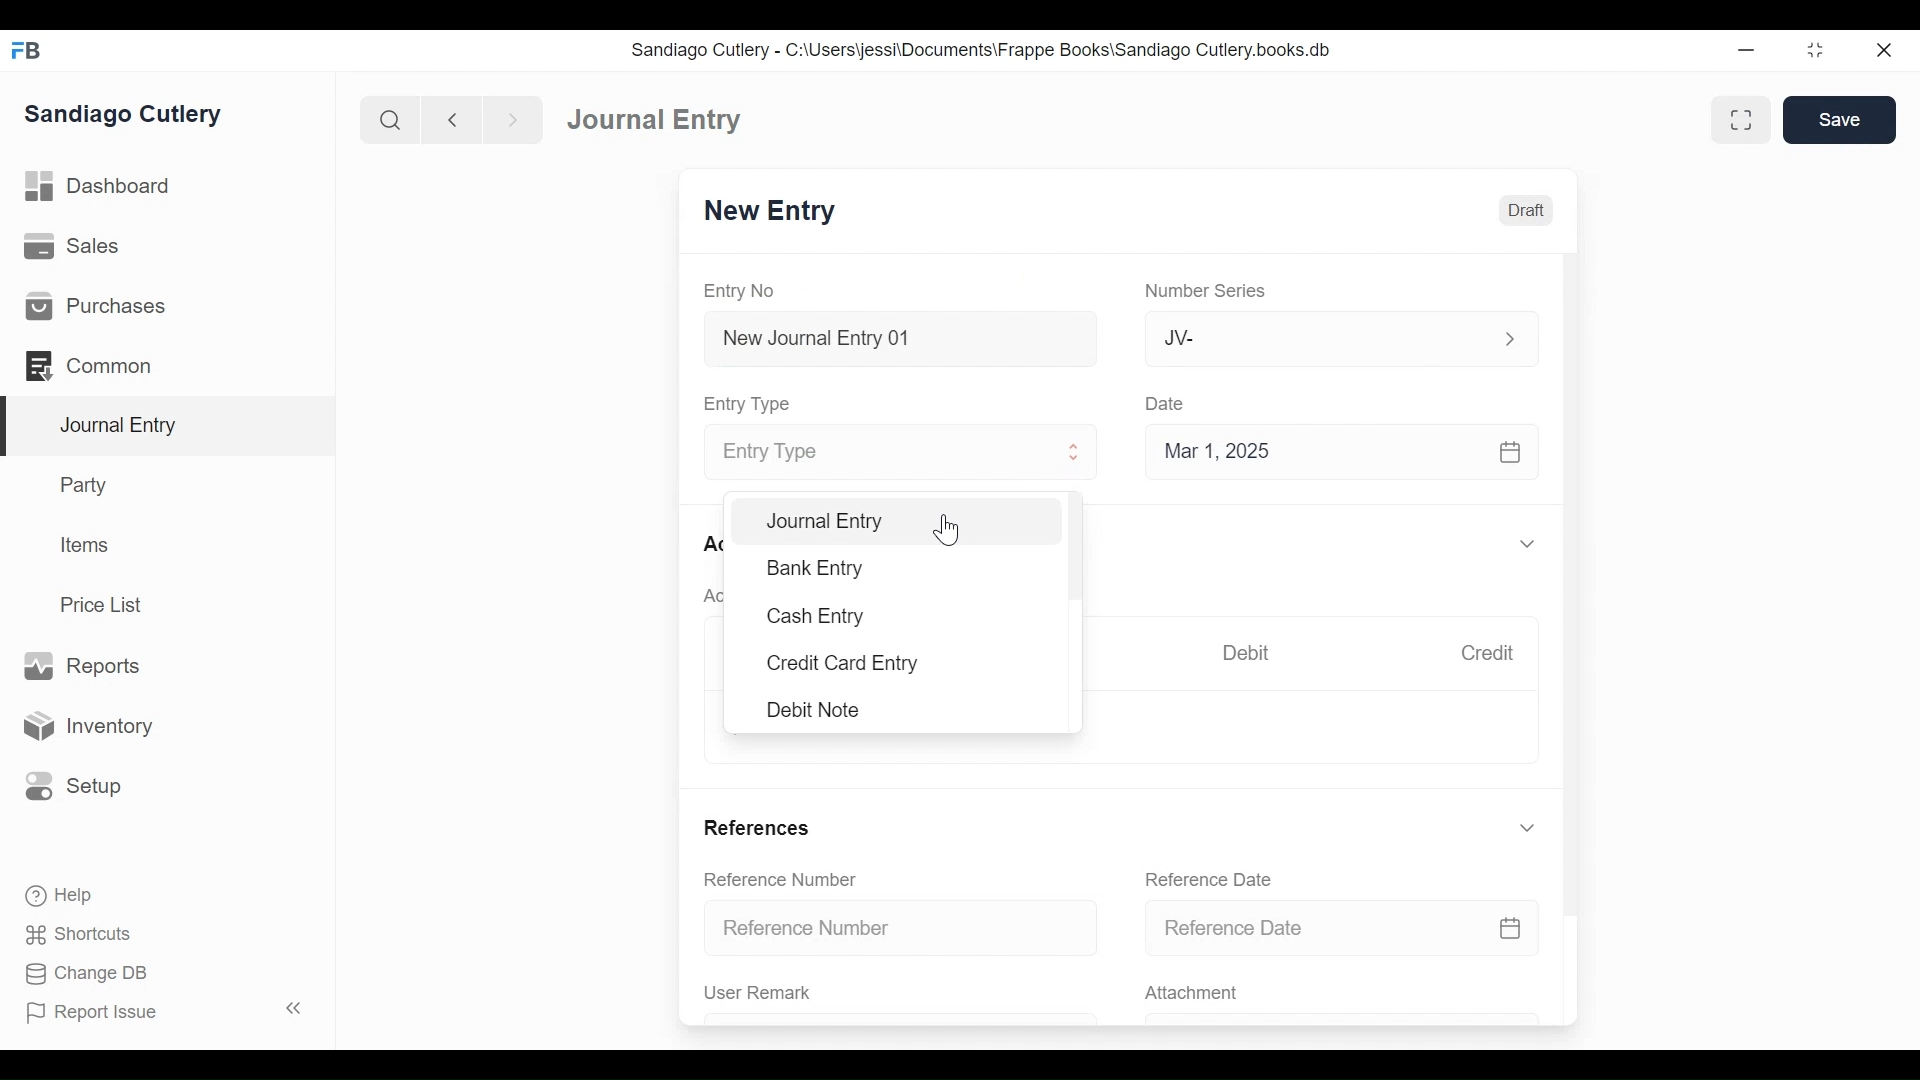 Image resolution: width=1920 pixels, height=1080 pixels. What do you see at coordinates (1328, 339) in the screenshot?
I see `Jv-` at bounding box center [1328, 339].